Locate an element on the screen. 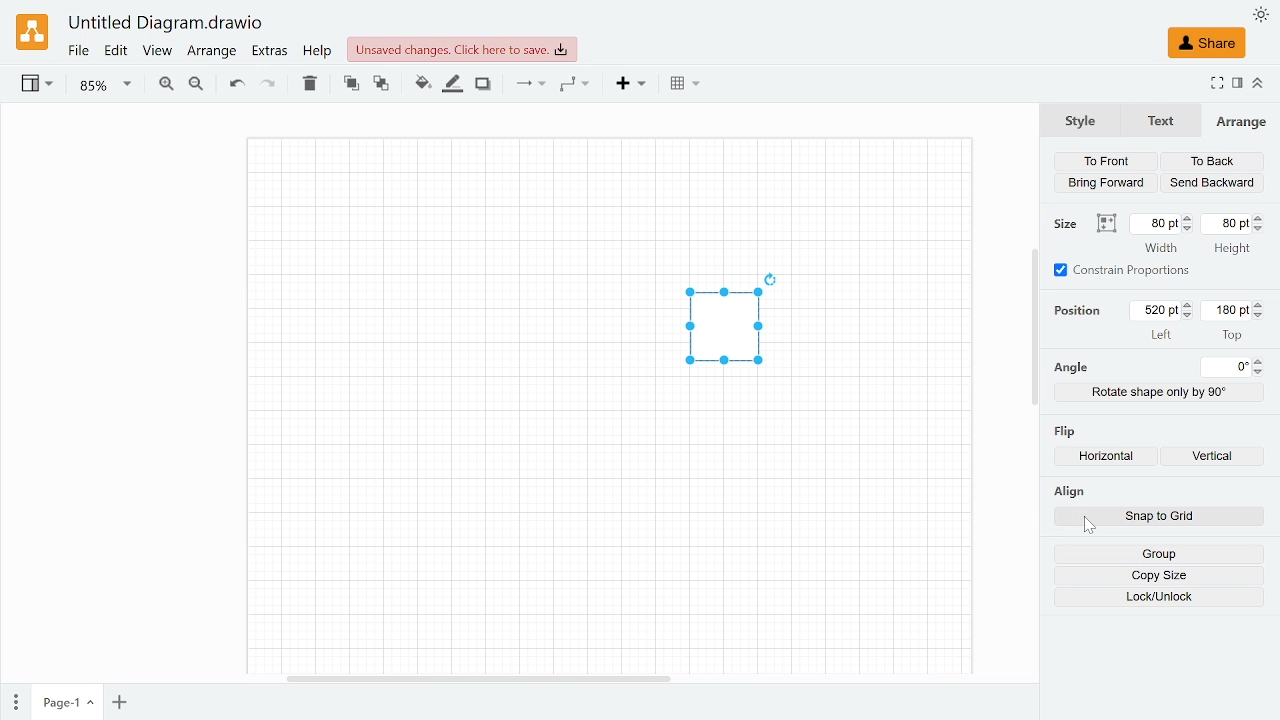  Group is located at coordinates (1158, 554).